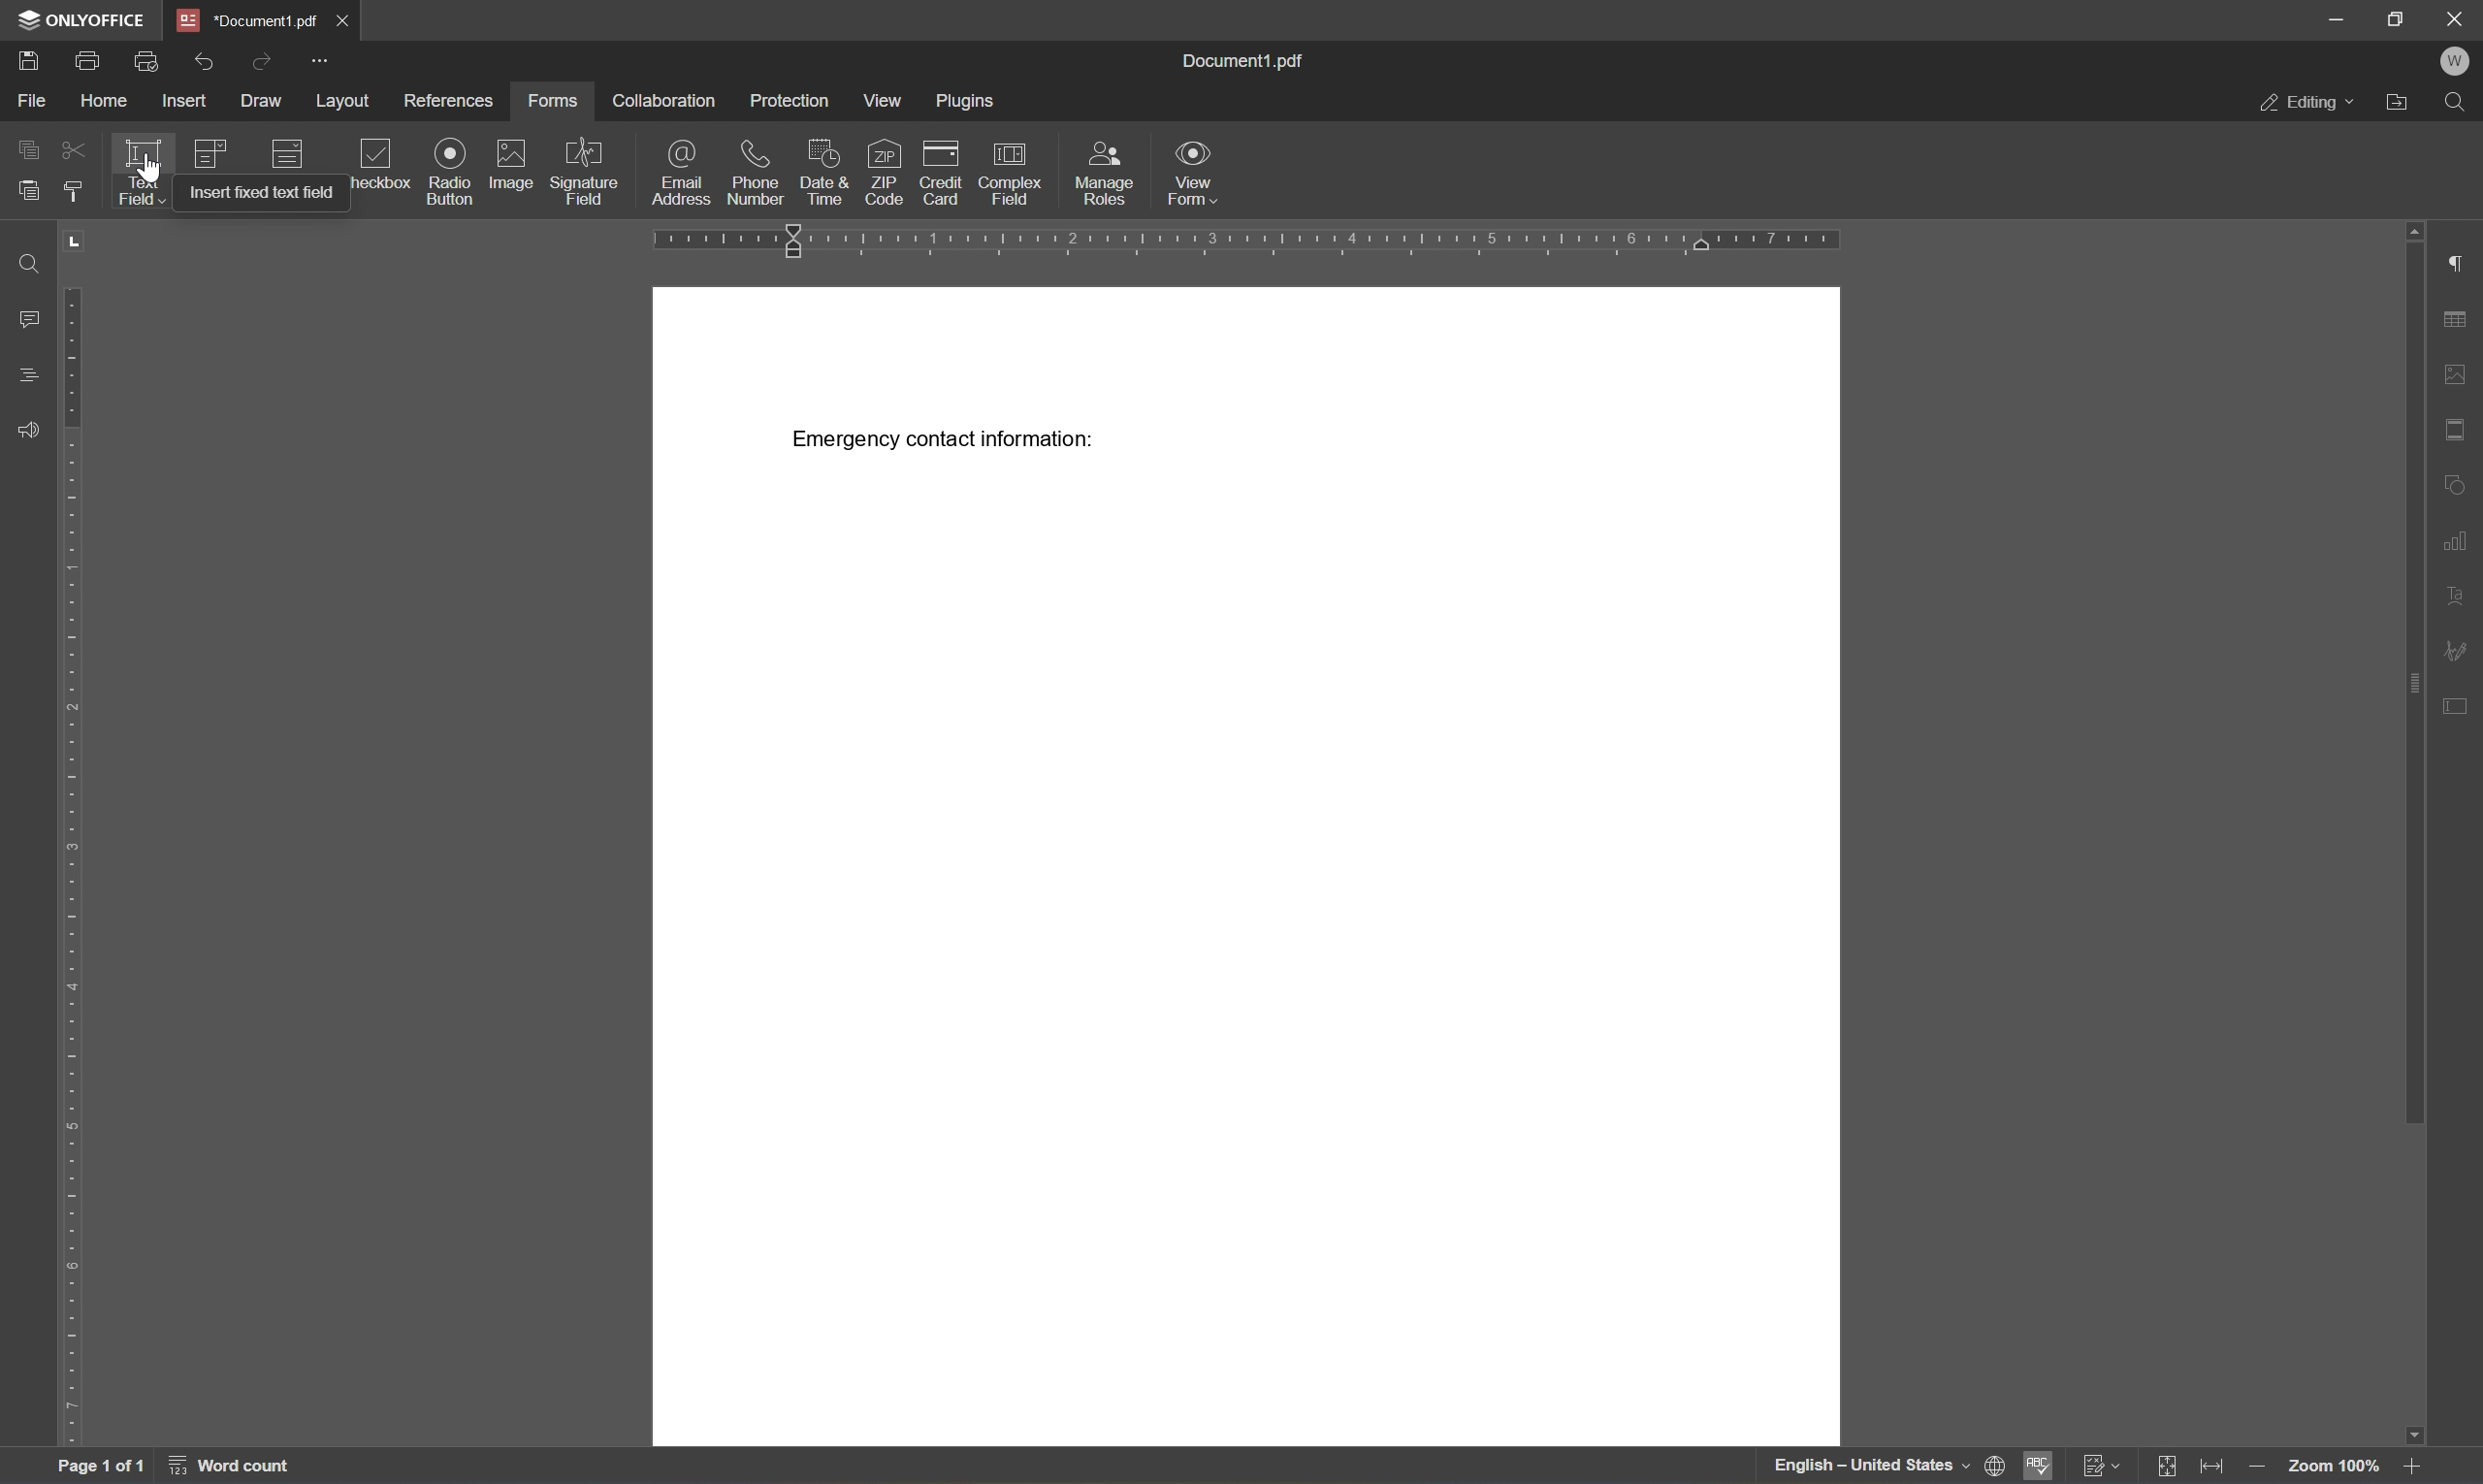 This screenshot has height=1484, width=2483. I want to click on scroll bar, so click(2415, 684).